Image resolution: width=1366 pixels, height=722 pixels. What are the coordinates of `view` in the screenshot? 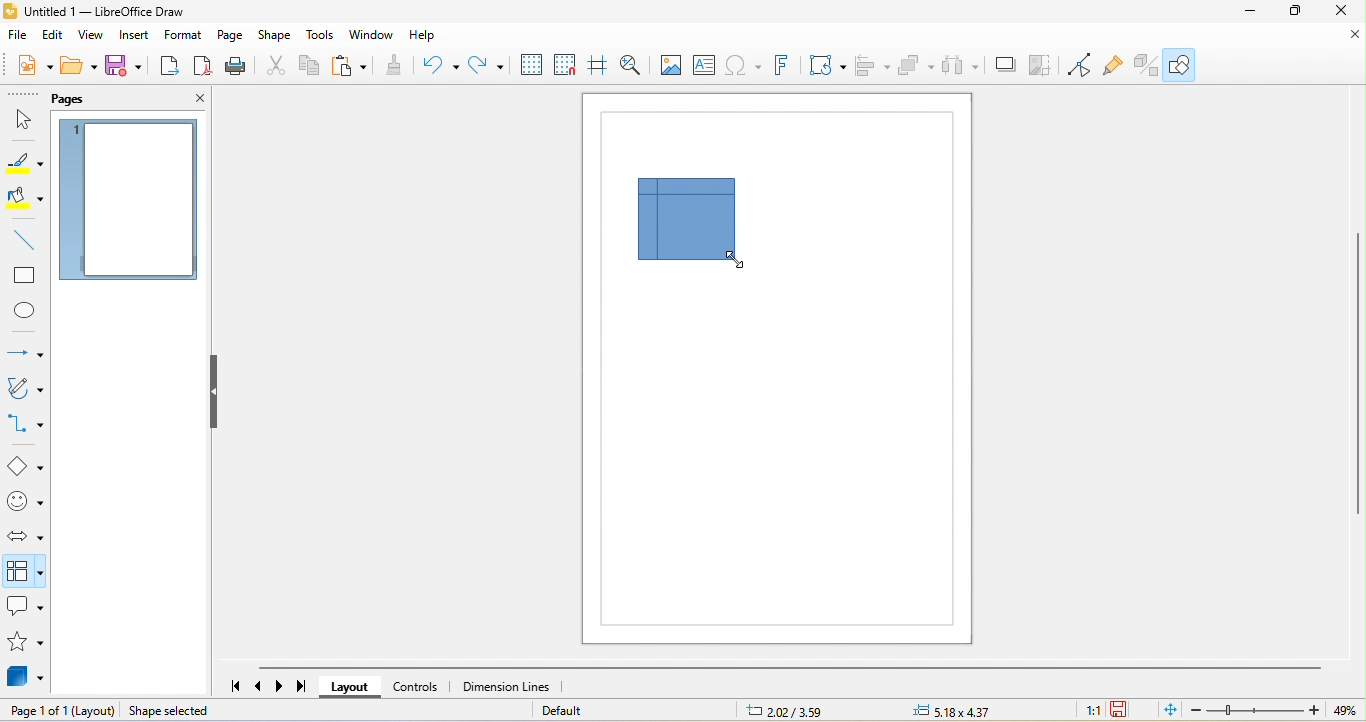 It's located at (92, 36).